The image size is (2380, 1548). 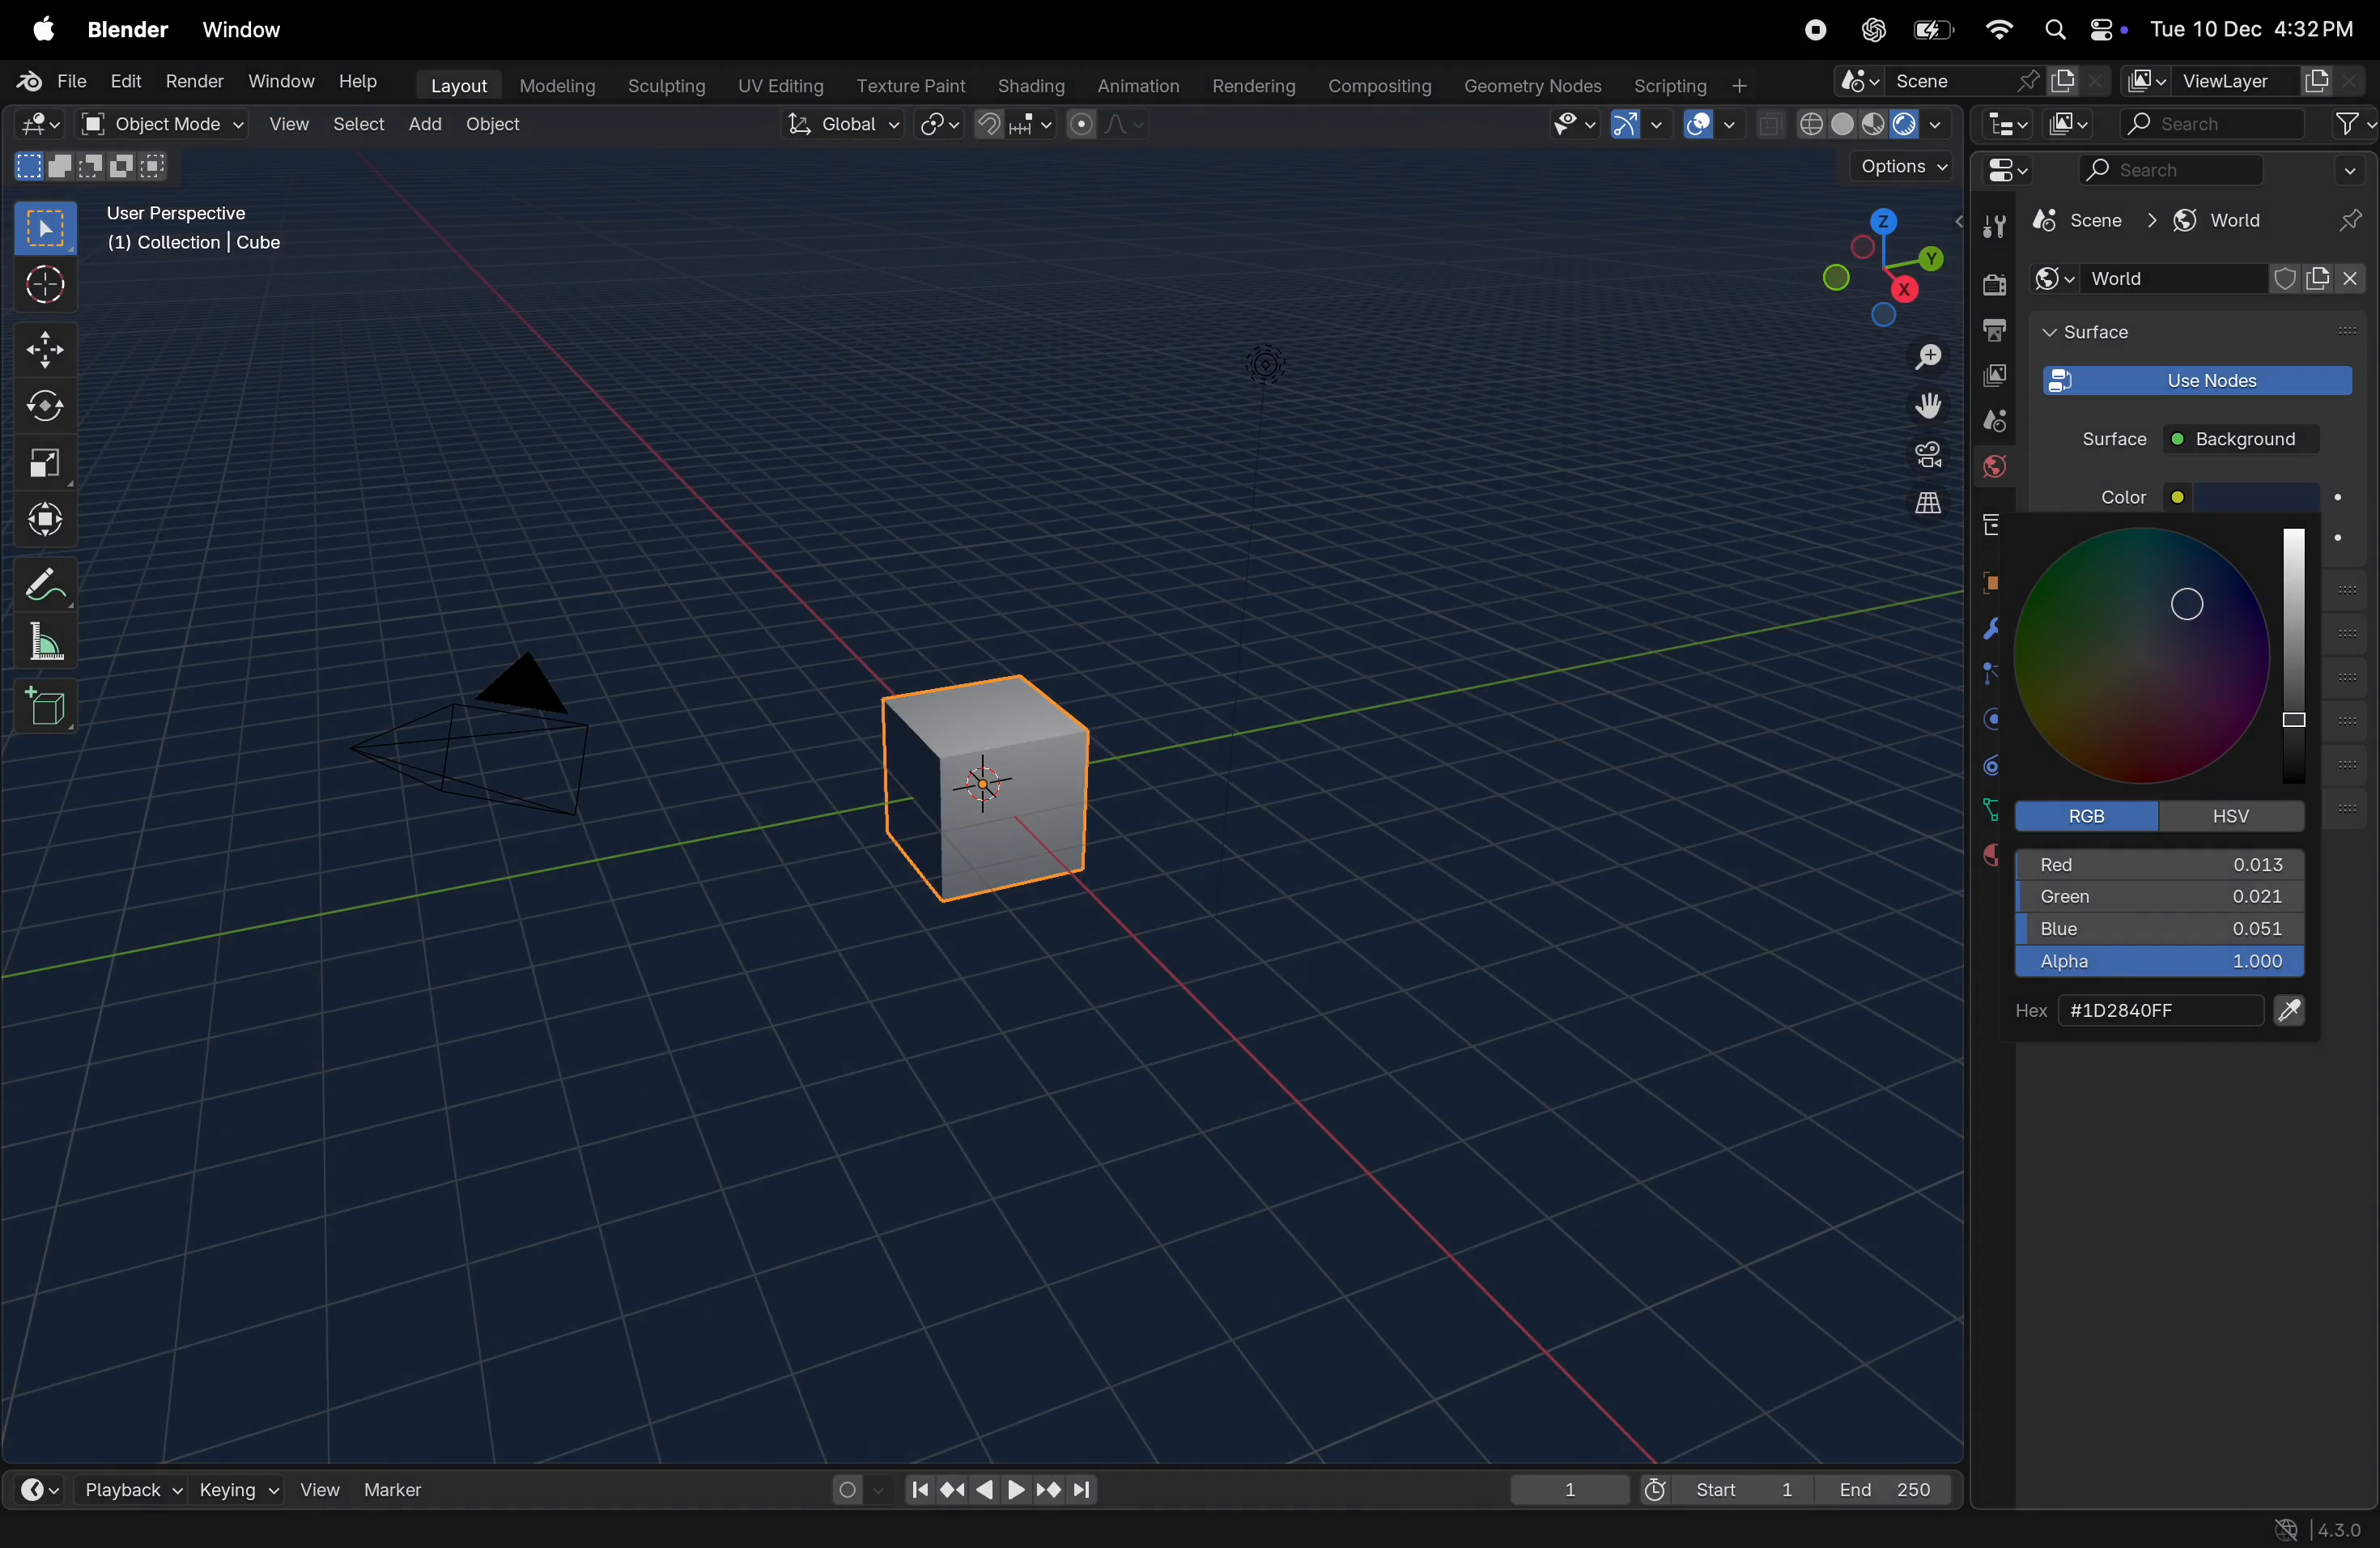 What do you see at coordinates (48, 347) in the screenshot?
I see `move` at bounding box center [48, 347].